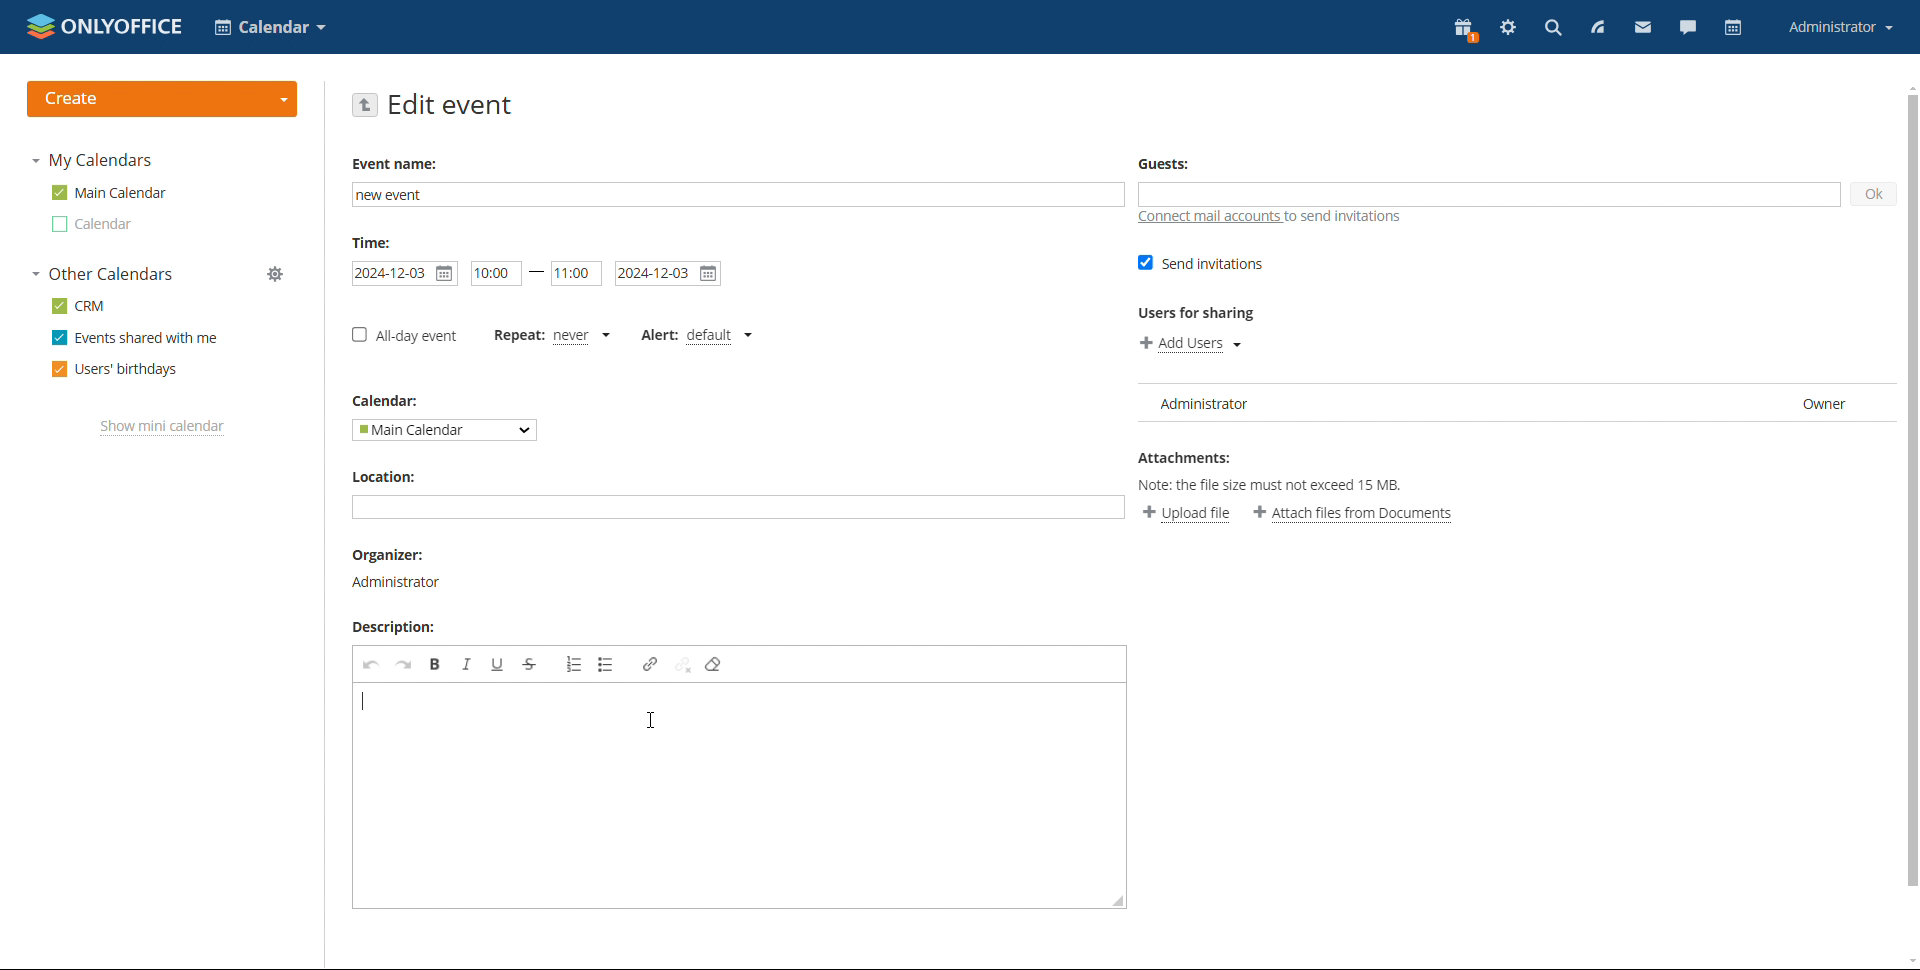  What do you see at coordinates (575, 664) in the screenshot?
I see `insert/remove bulleted list` at bounding box center [575, 664].